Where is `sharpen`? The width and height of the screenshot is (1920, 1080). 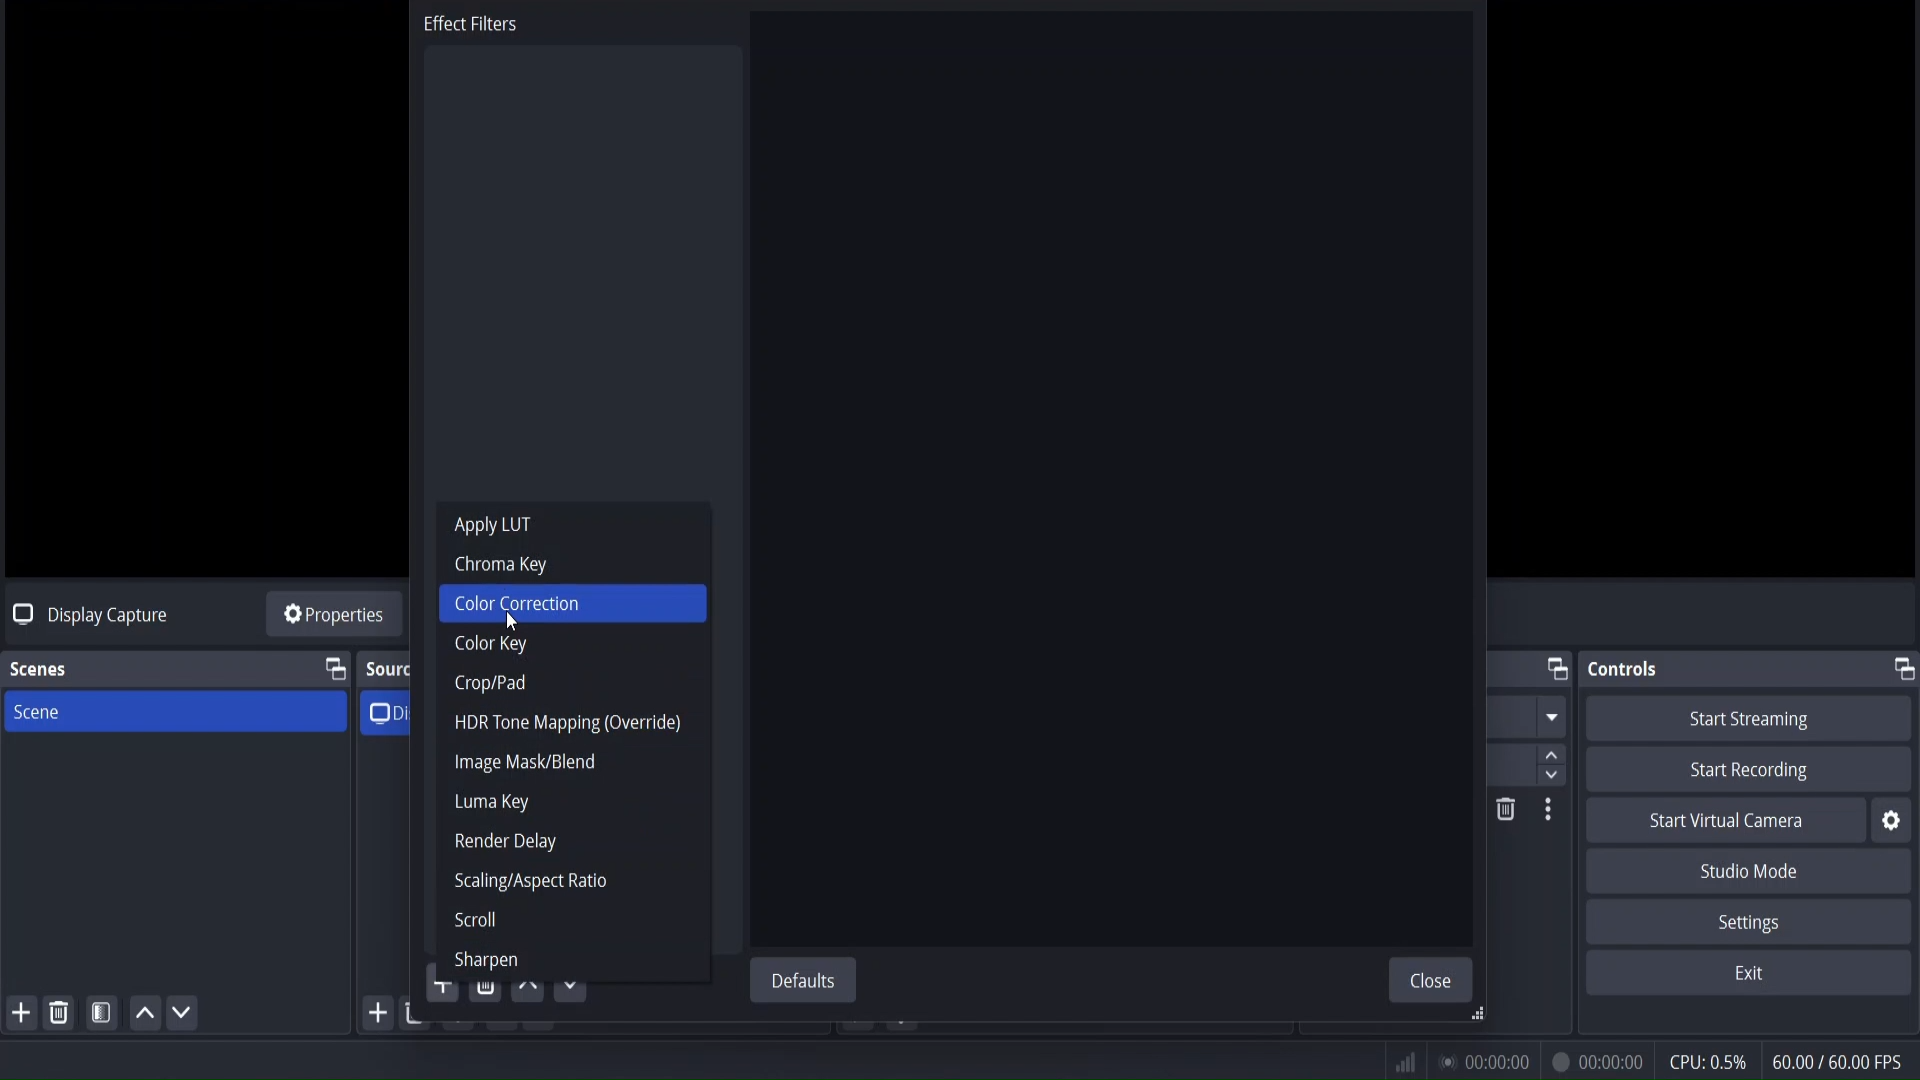
sharpen is located at coordinates (483, 963).